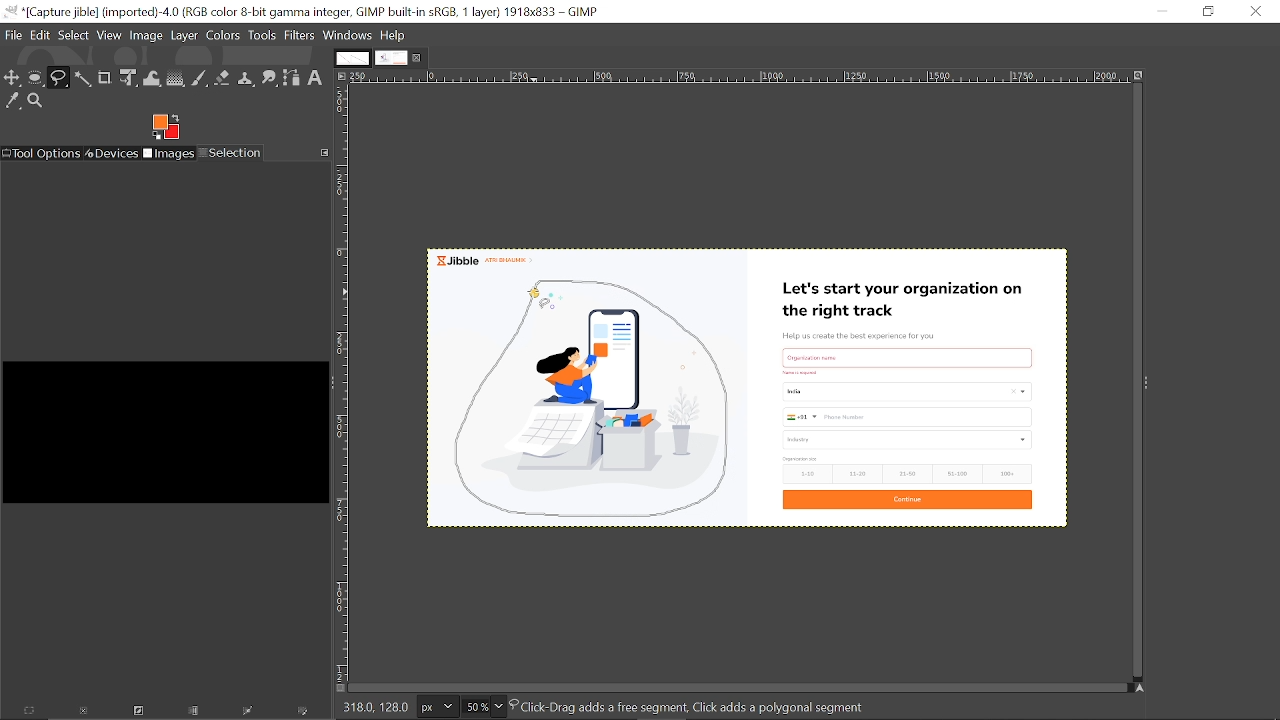 The image size is (1280, 720). I want to click on Wrap text tool, so click(153, 78).